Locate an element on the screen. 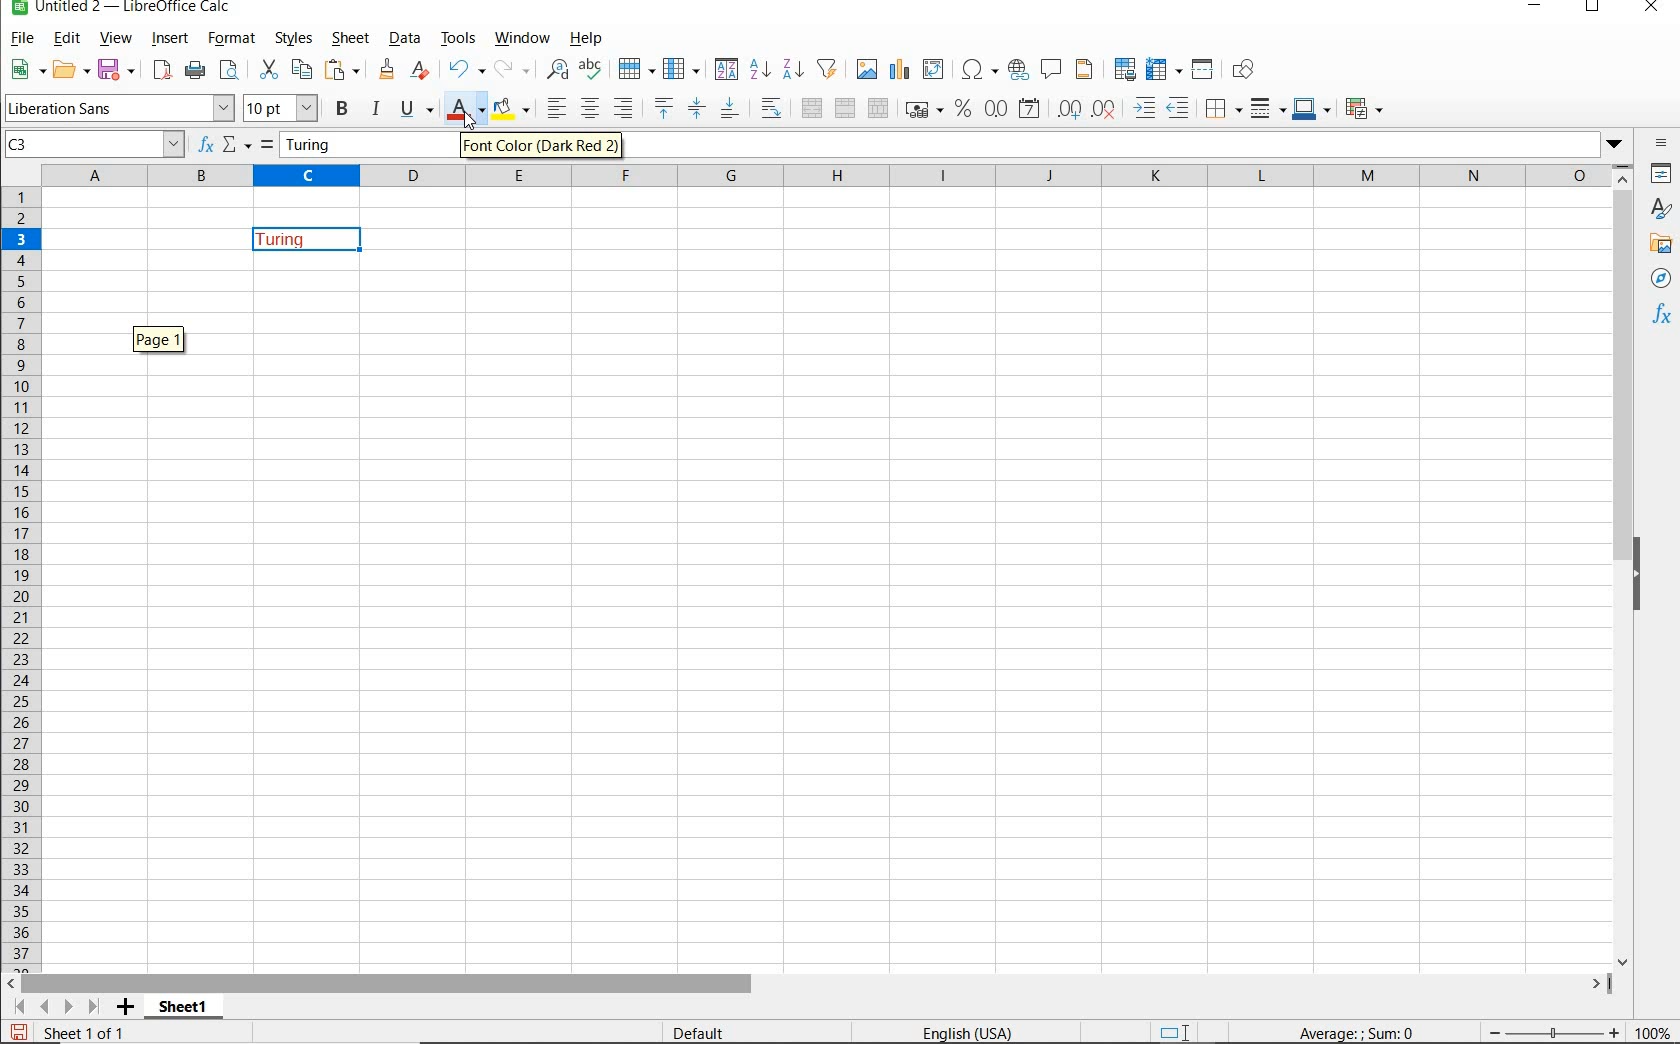  Font Color (Dark Red 2) is located at coordinates (542, 148).